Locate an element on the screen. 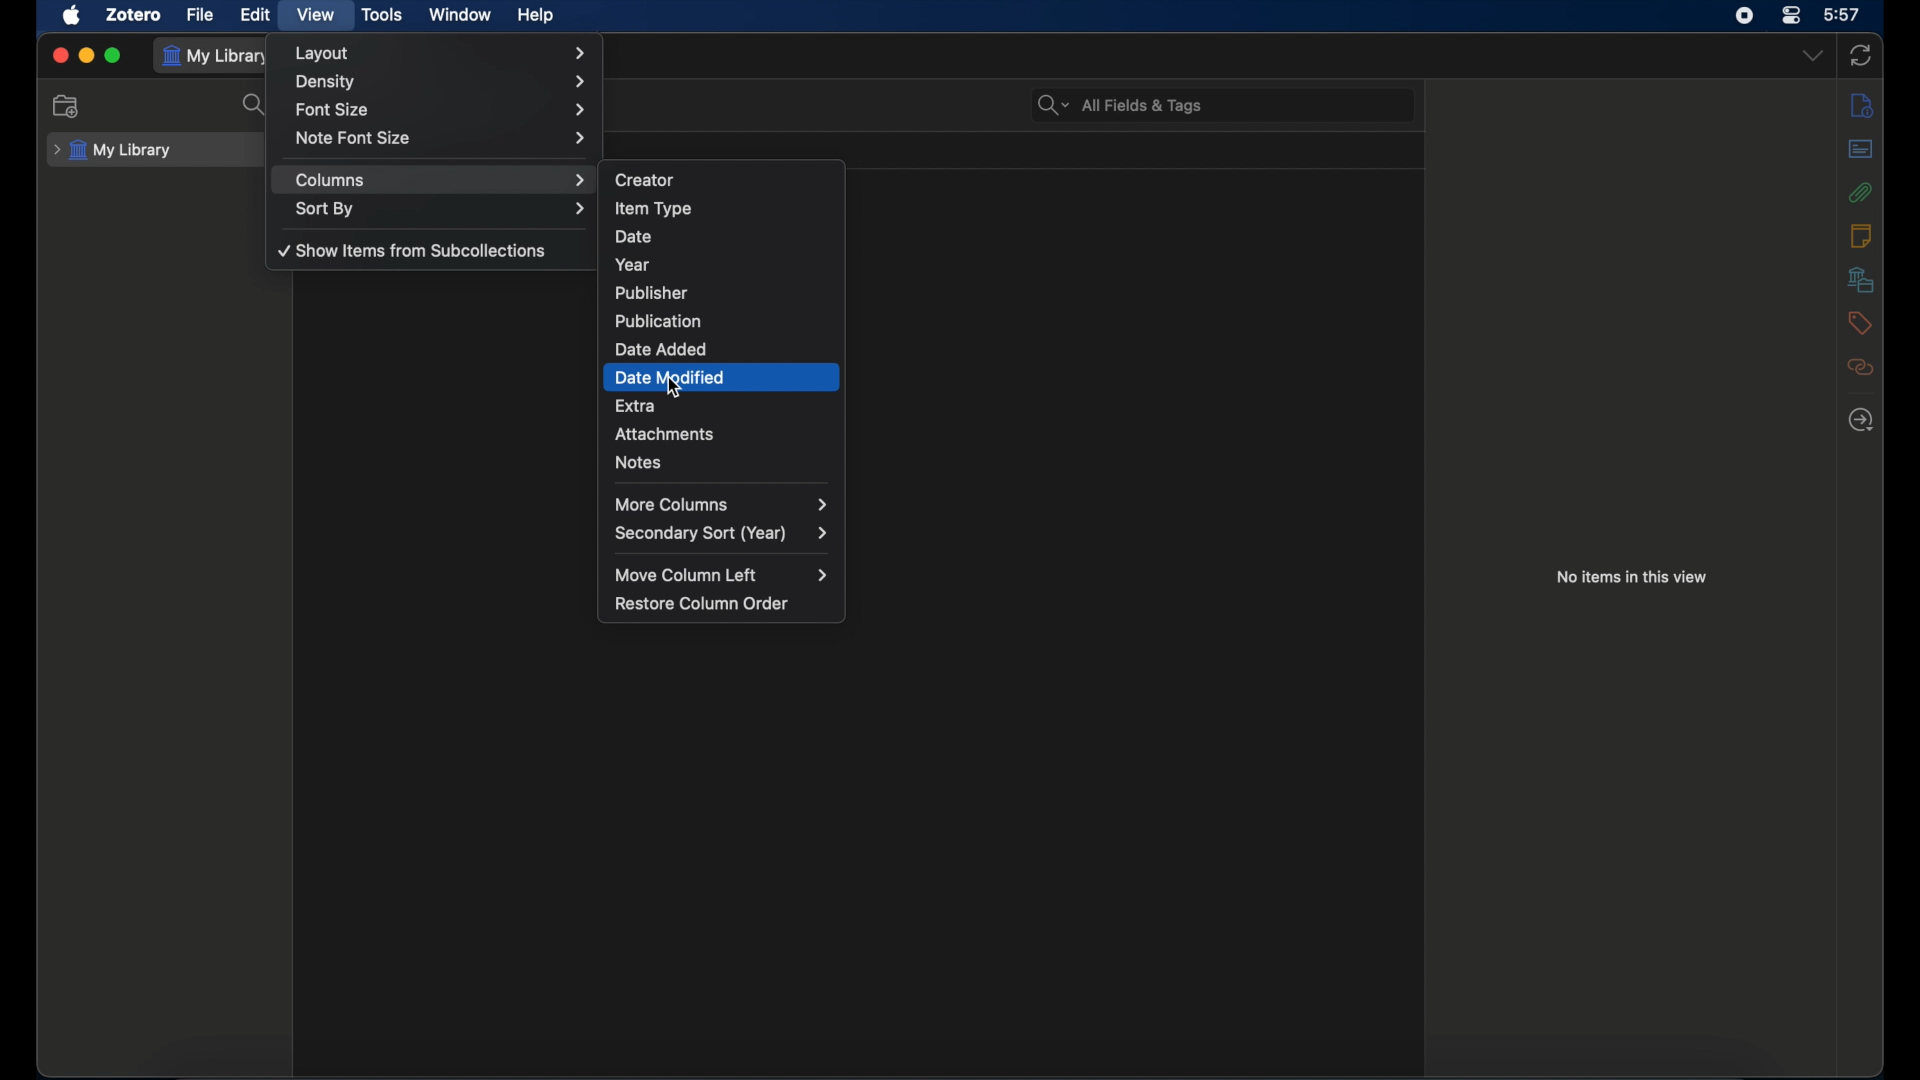 Image resolution: width=1920 pixels, height=1080 pixels. search bar is located at coordinates (1121, 105).